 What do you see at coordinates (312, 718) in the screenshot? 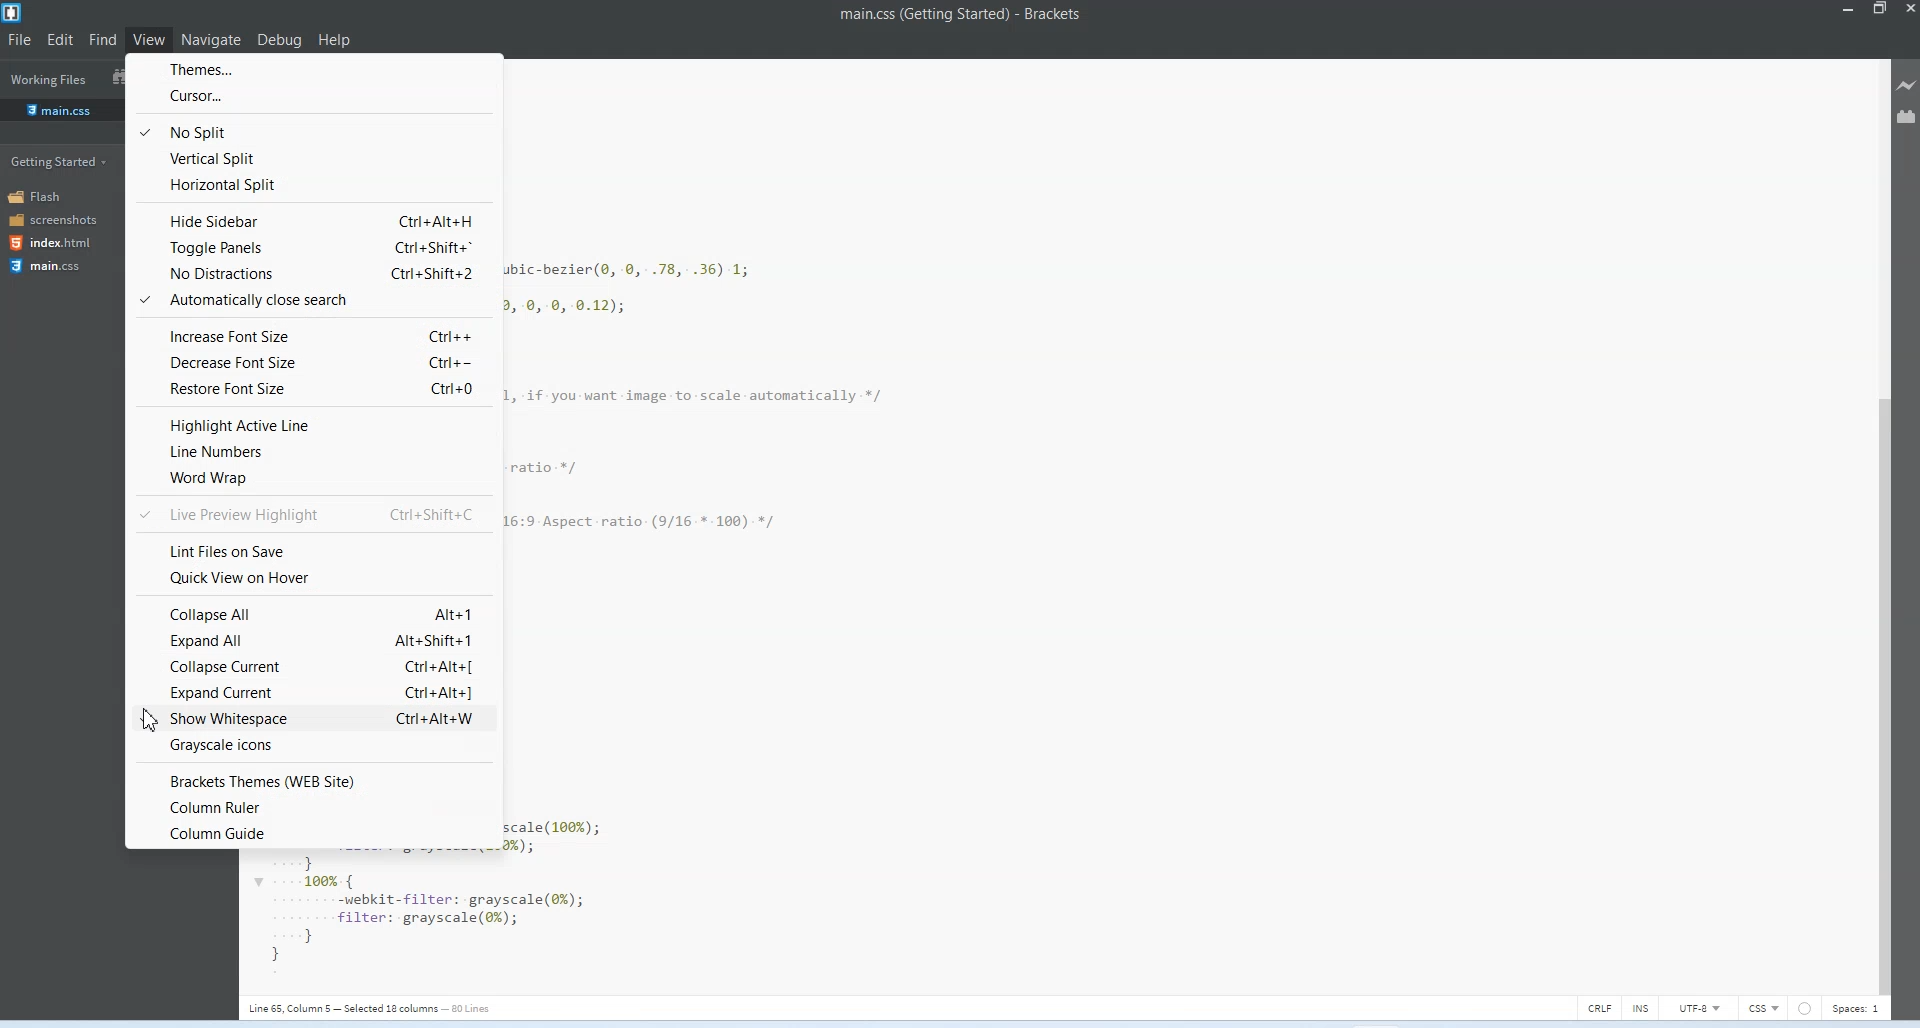
I see `Expand current` at bounding box center [312, 718].